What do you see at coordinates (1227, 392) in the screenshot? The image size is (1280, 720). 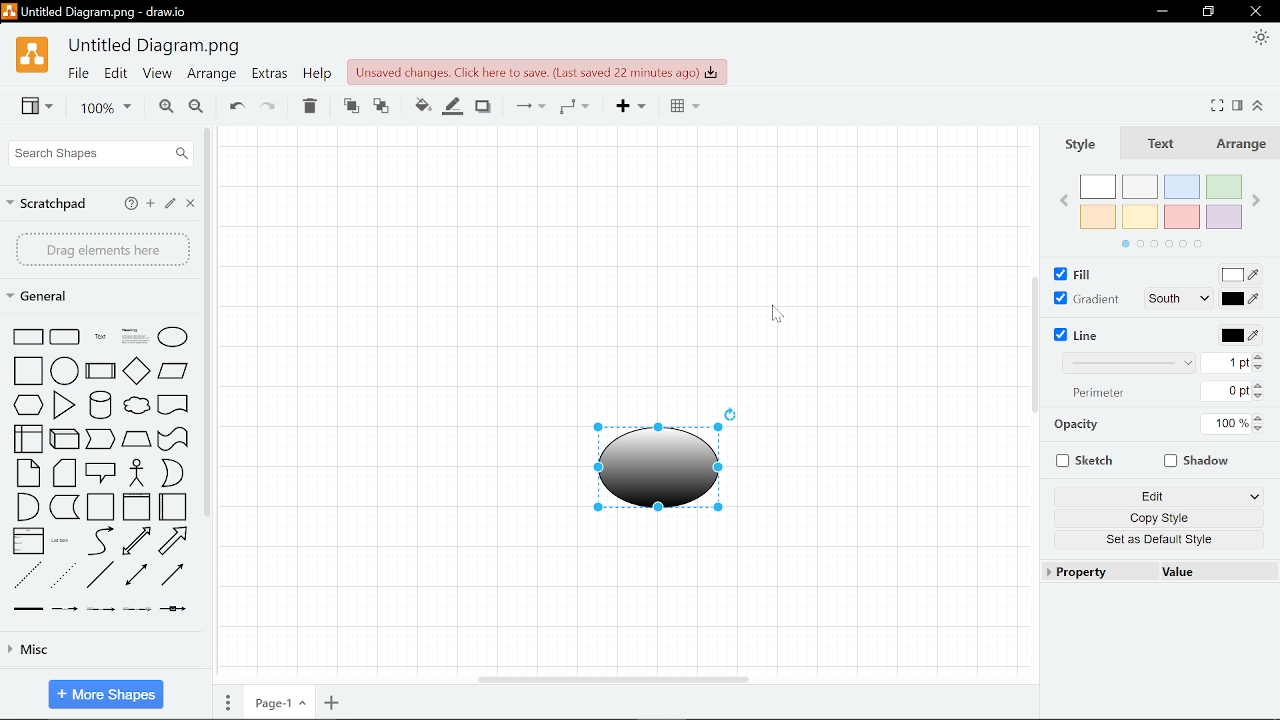 I see `` at bounding box center [1227, 392].